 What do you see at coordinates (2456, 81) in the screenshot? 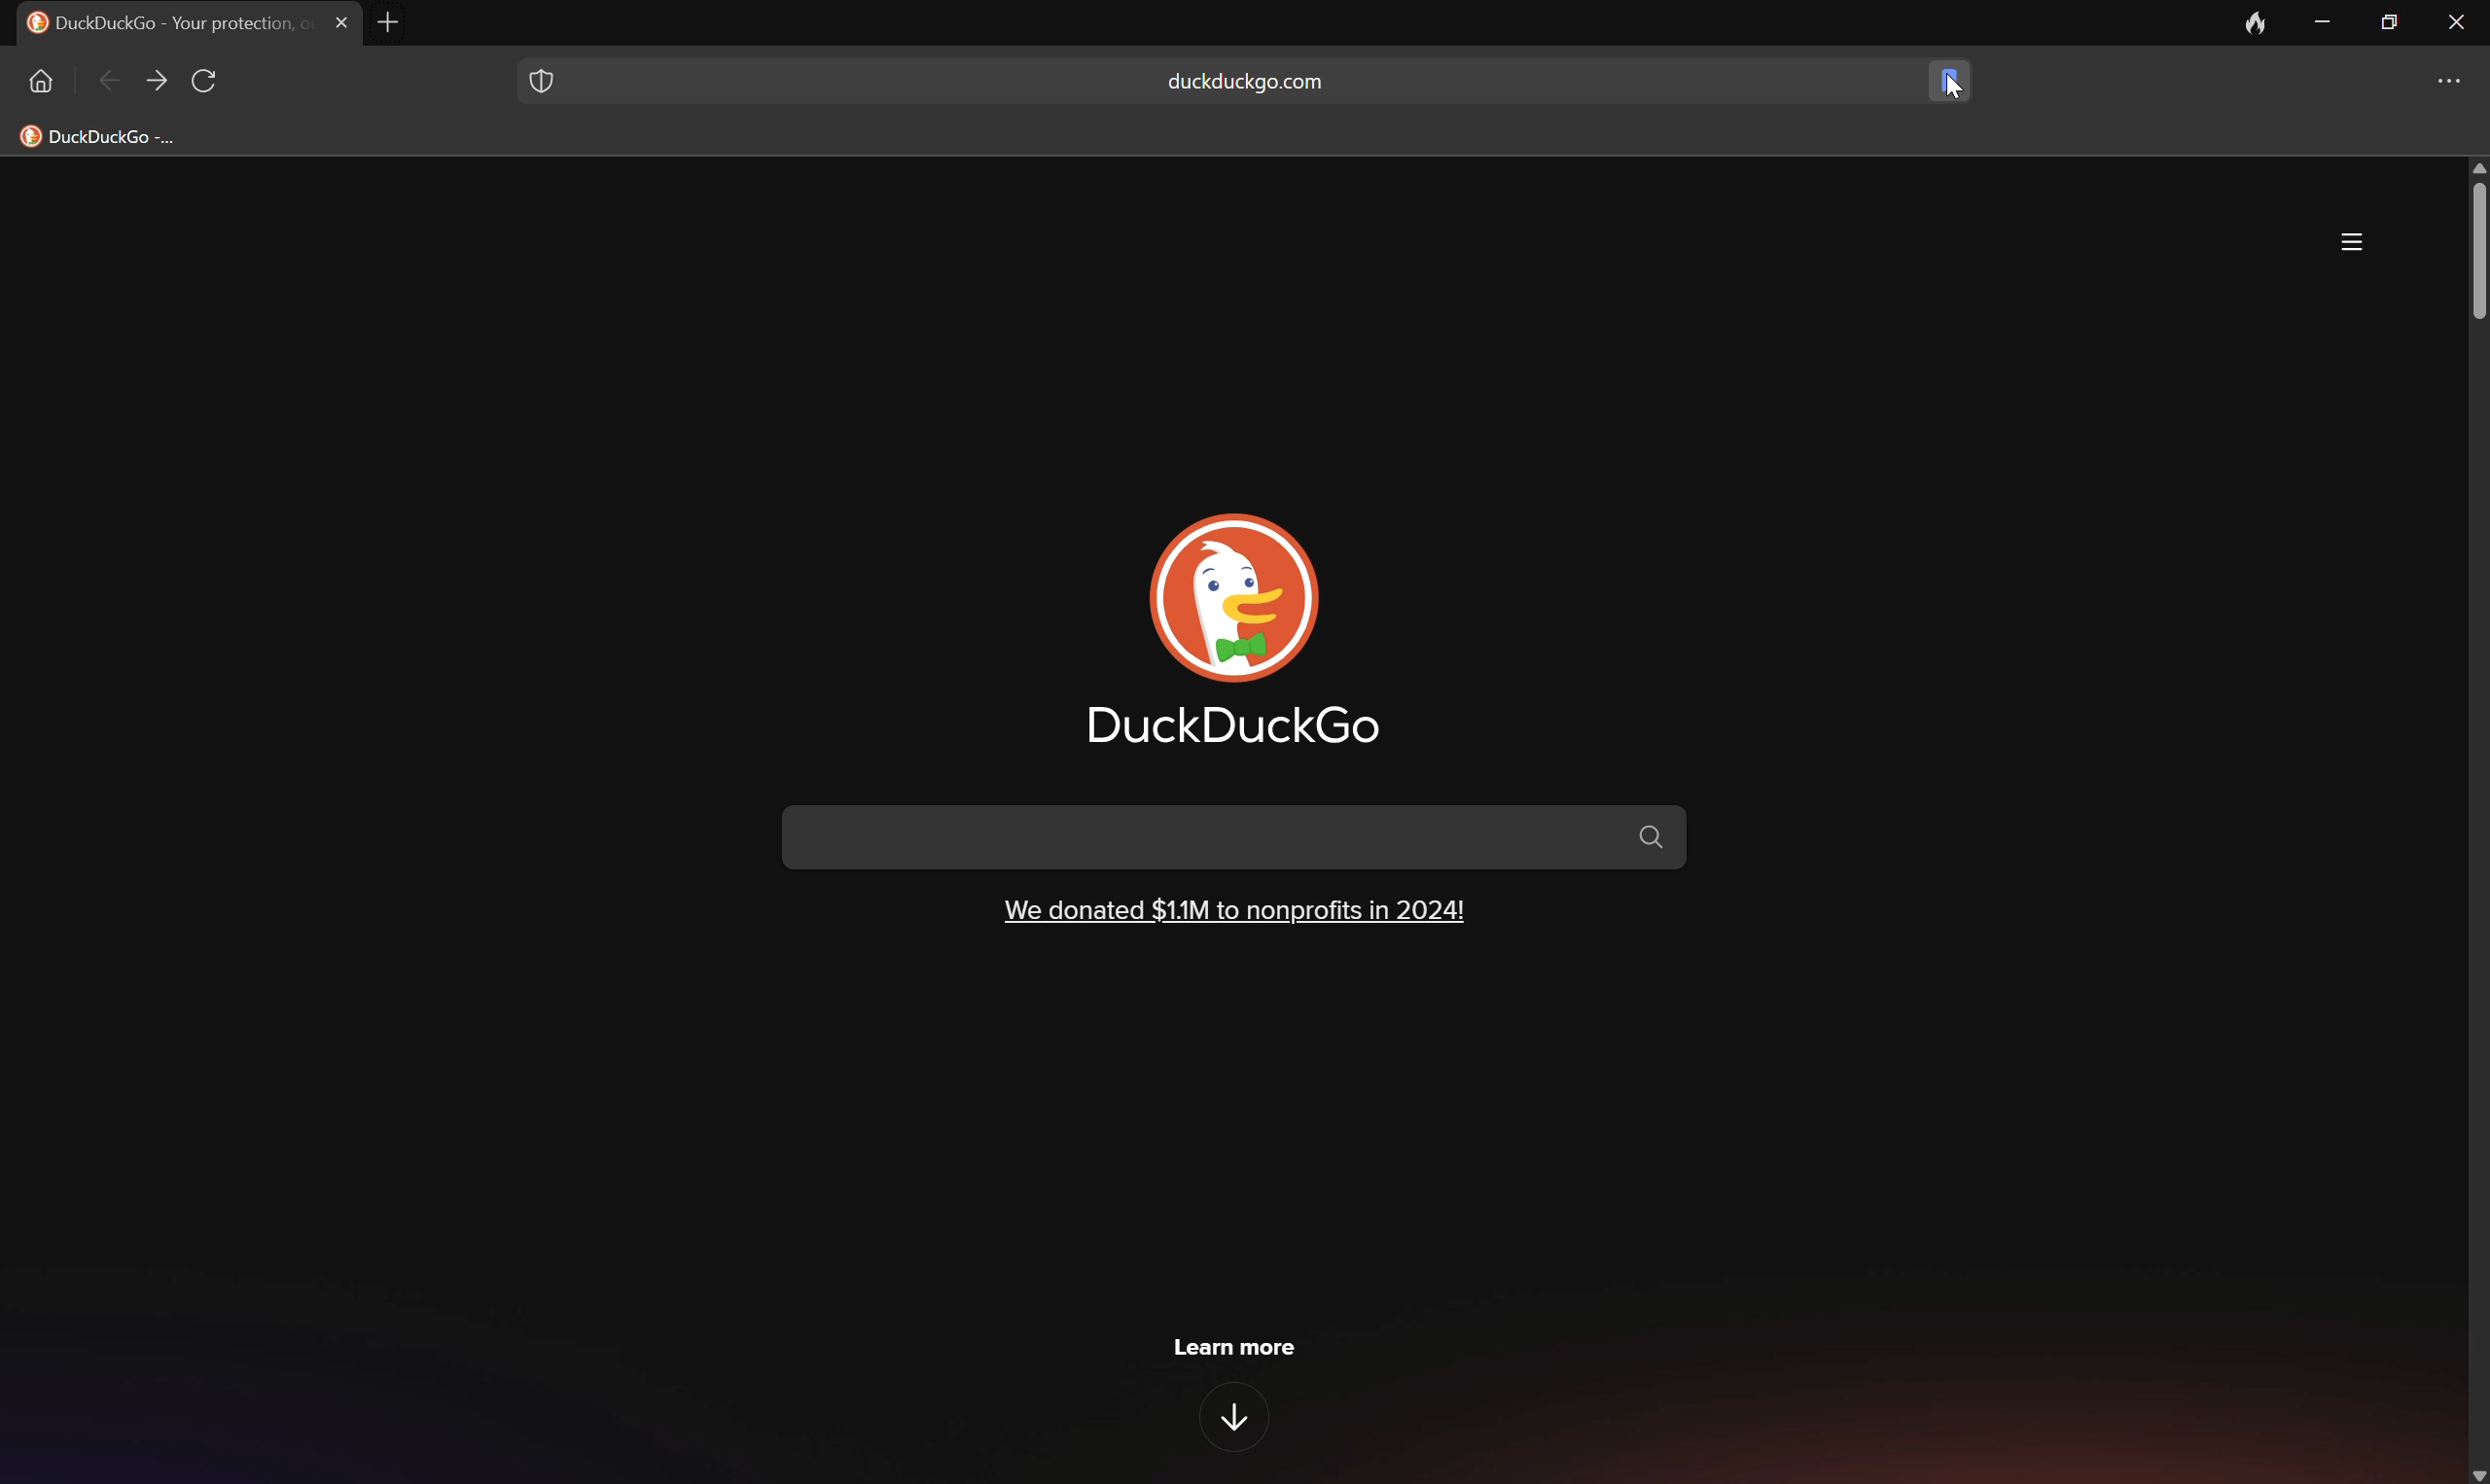
I see `More` at bounding box center [2456, 81].